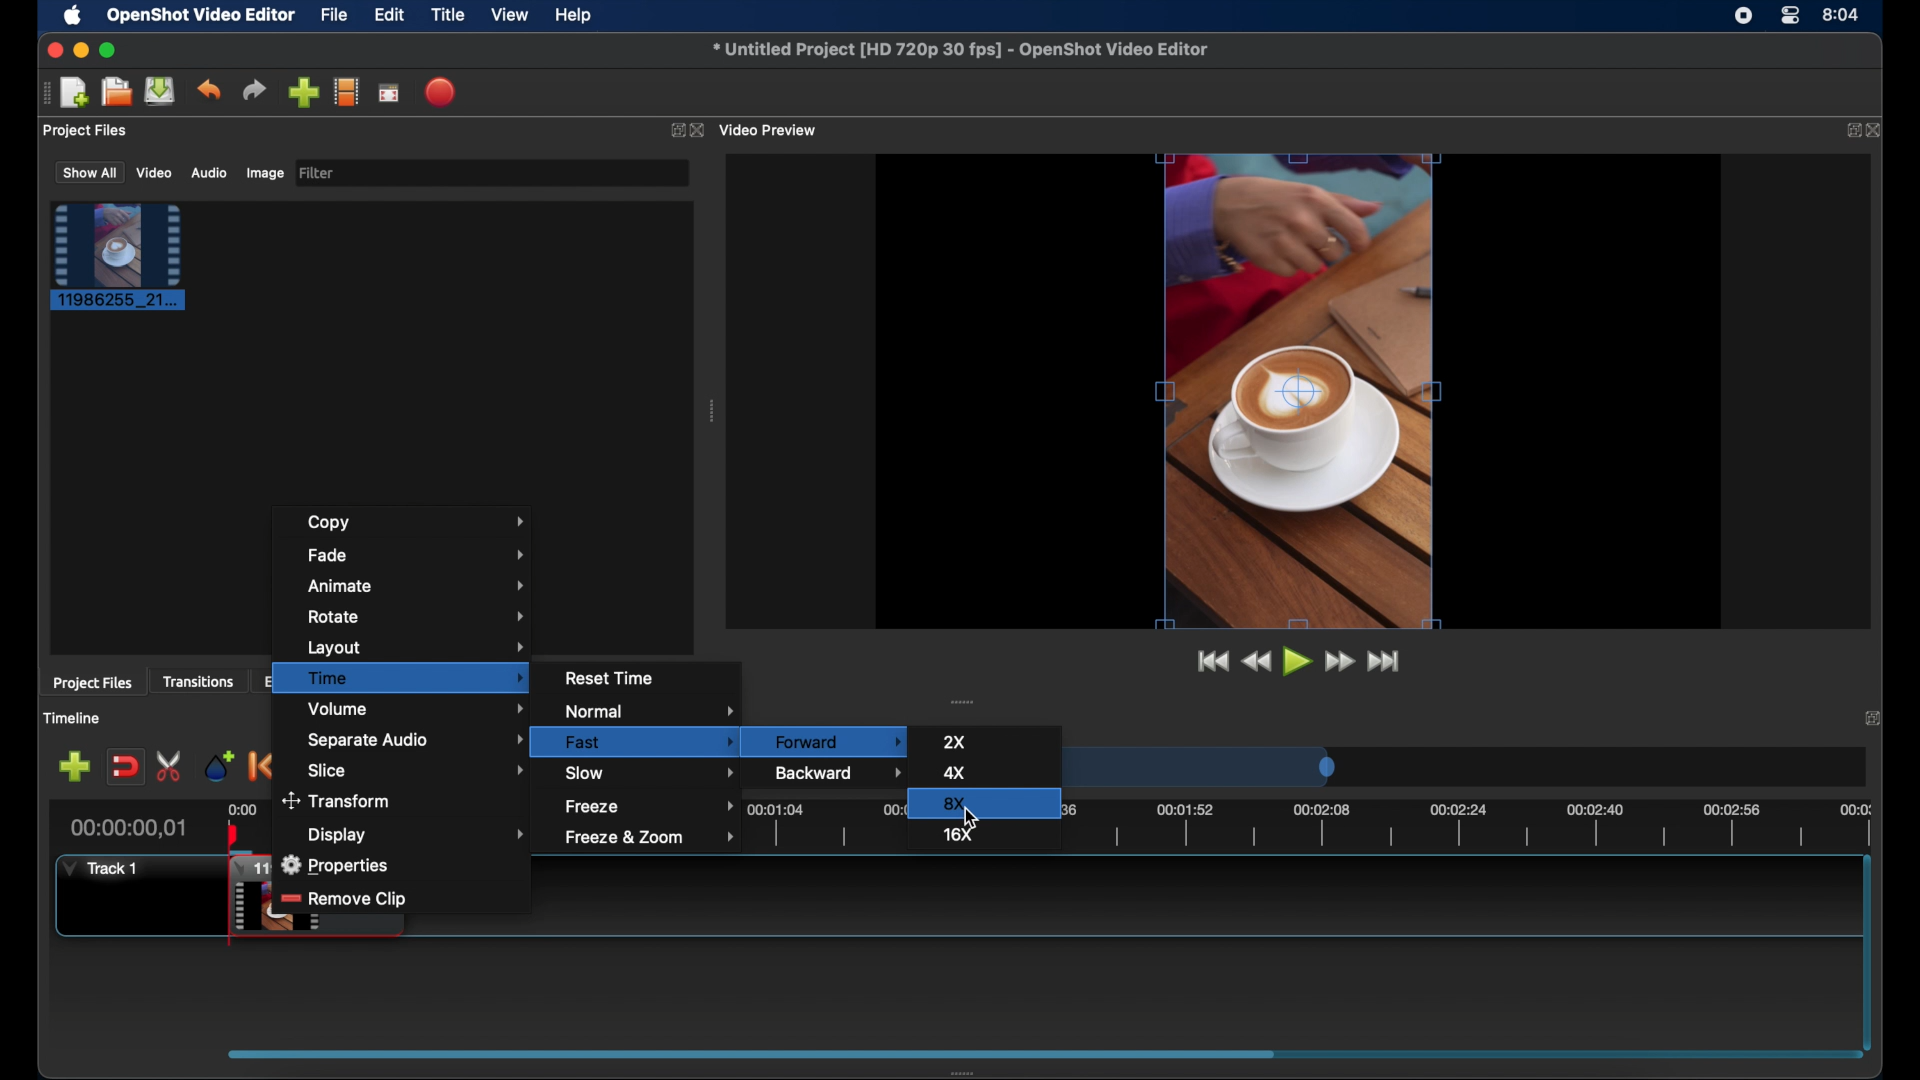 The width and height of the screenshot is (1920, 1080). Describe the element at coordinates (983, 803) in the screenshot. I see `8x highlighted` at that location.